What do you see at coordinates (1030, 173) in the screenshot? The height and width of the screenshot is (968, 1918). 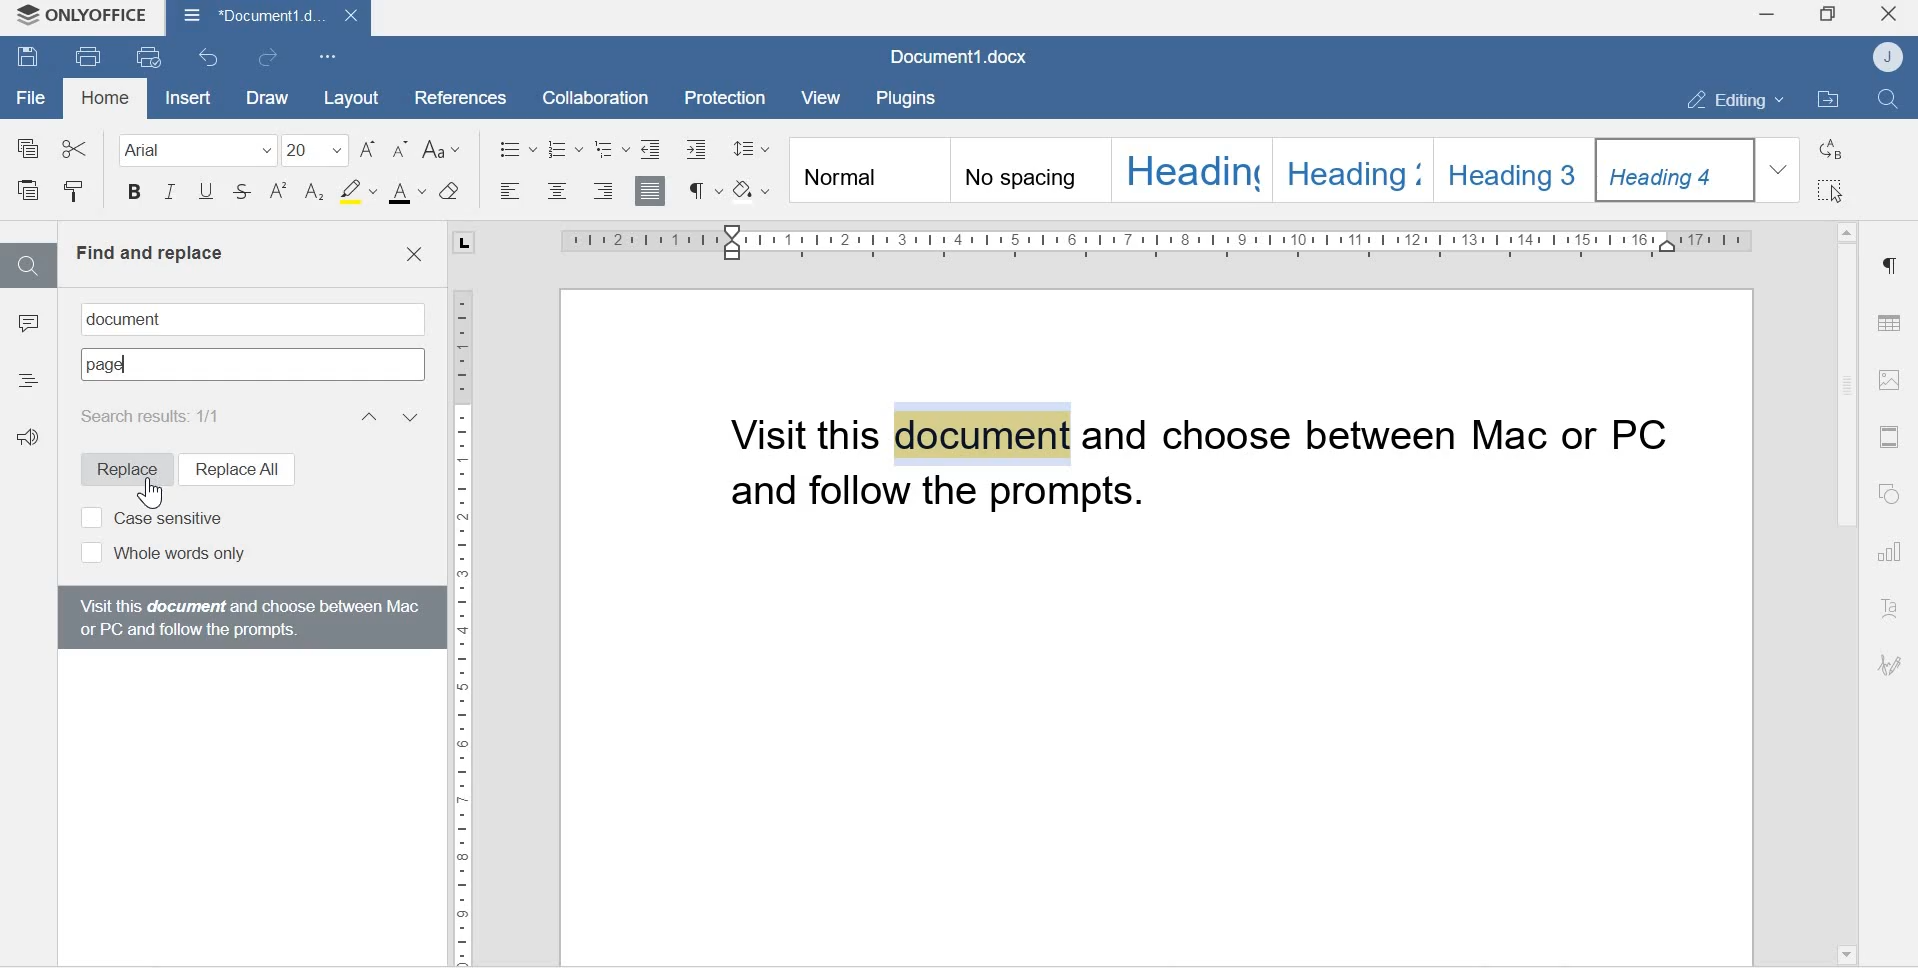 I see `No spacing` at bounding box center [1030, 173].